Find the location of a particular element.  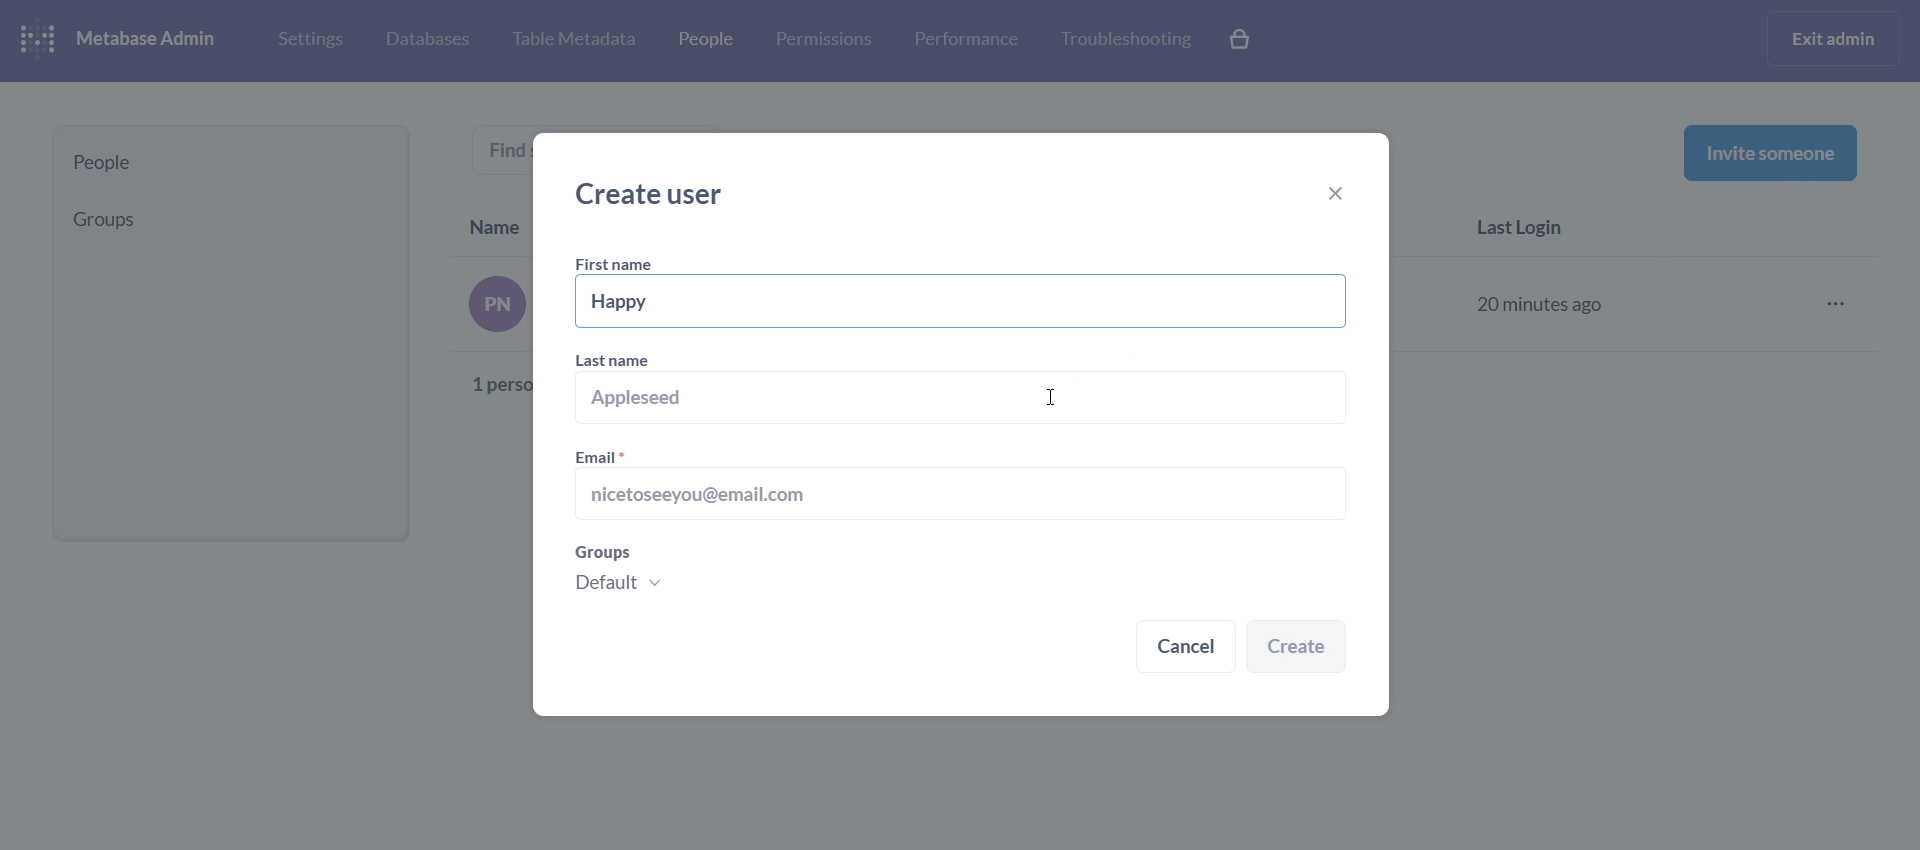

email is located at coordinates (958, 486).